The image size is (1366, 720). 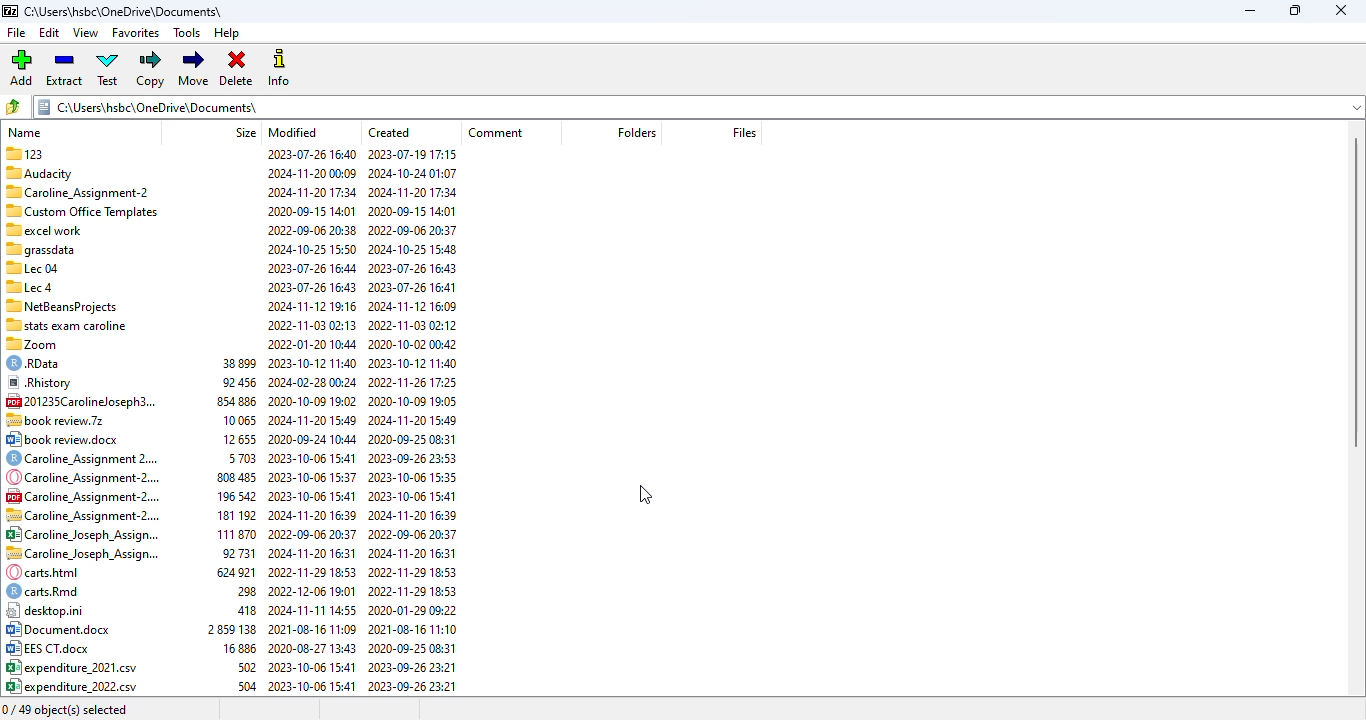 What do you see at coordinates (292, 132) in the screenshot?
I see `modified` at bounding box center [292, 132].